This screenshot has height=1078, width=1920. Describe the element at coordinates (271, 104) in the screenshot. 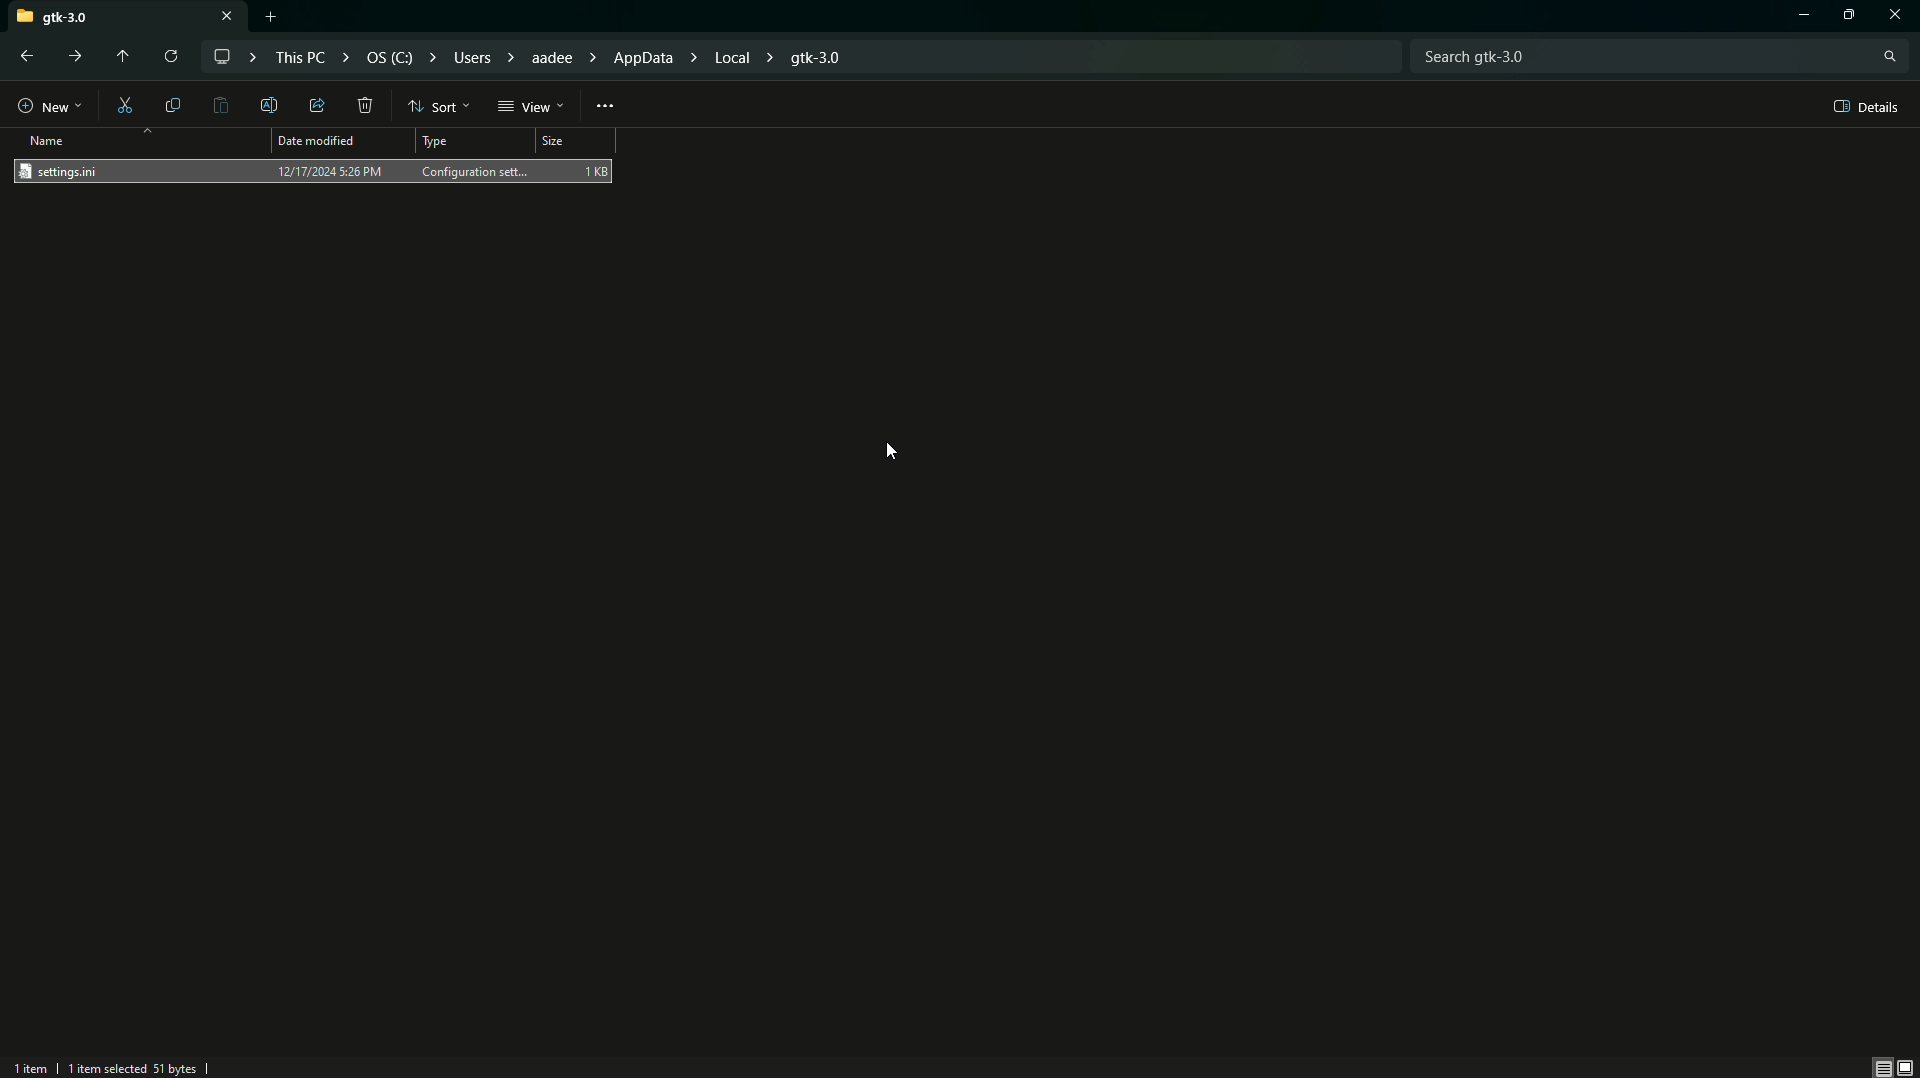

I see `Edit` at that location.